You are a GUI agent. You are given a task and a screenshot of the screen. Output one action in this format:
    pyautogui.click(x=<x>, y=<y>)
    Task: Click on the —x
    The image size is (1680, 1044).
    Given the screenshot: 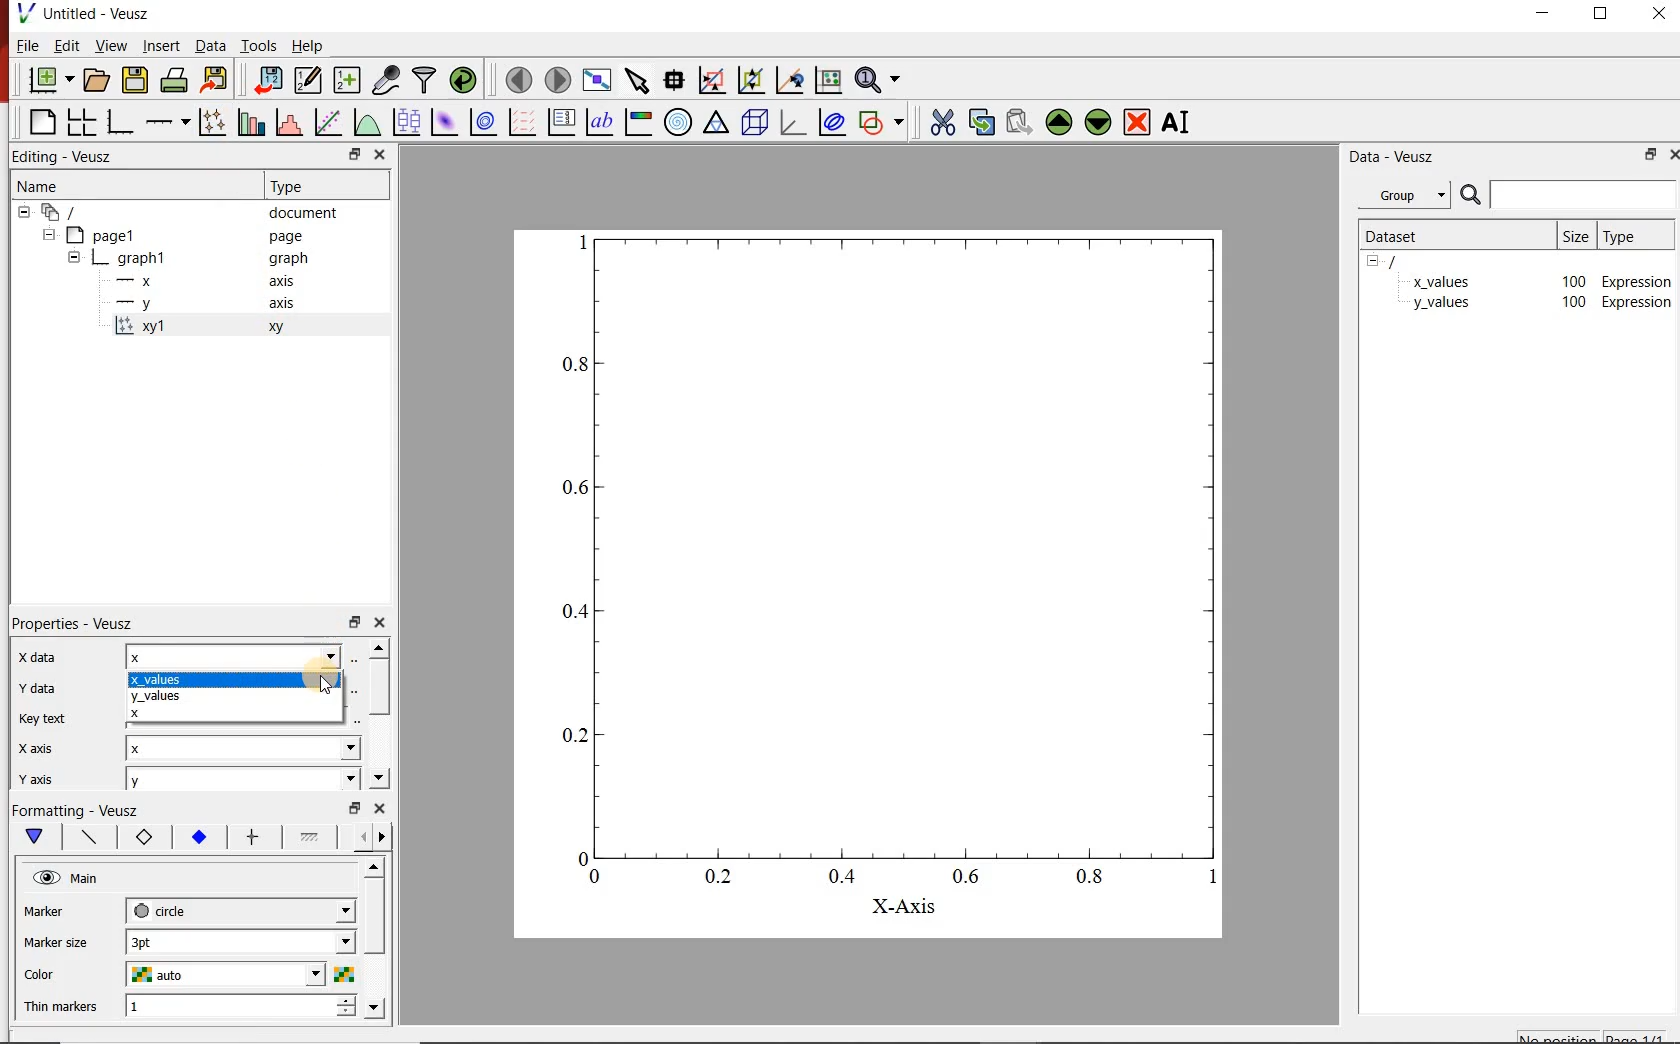 What is the action you would take?
    pyautogui.click(x=139, y=279)
    